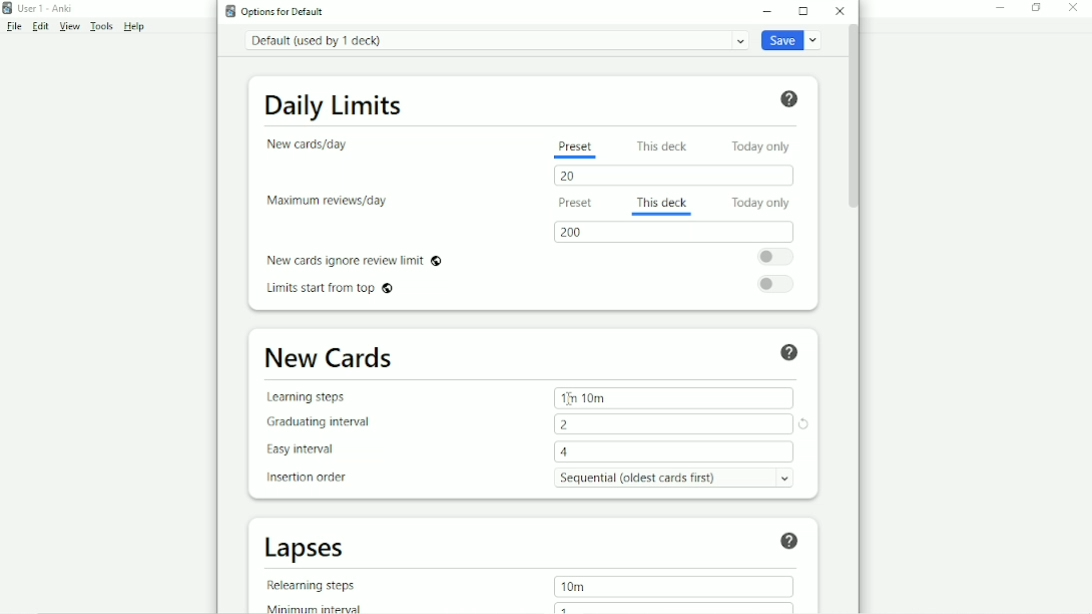 This screenshot has width=1092, height=614. Describe the element at coordinates (41, 27) in the screenshot. I see `Edit` at that location.